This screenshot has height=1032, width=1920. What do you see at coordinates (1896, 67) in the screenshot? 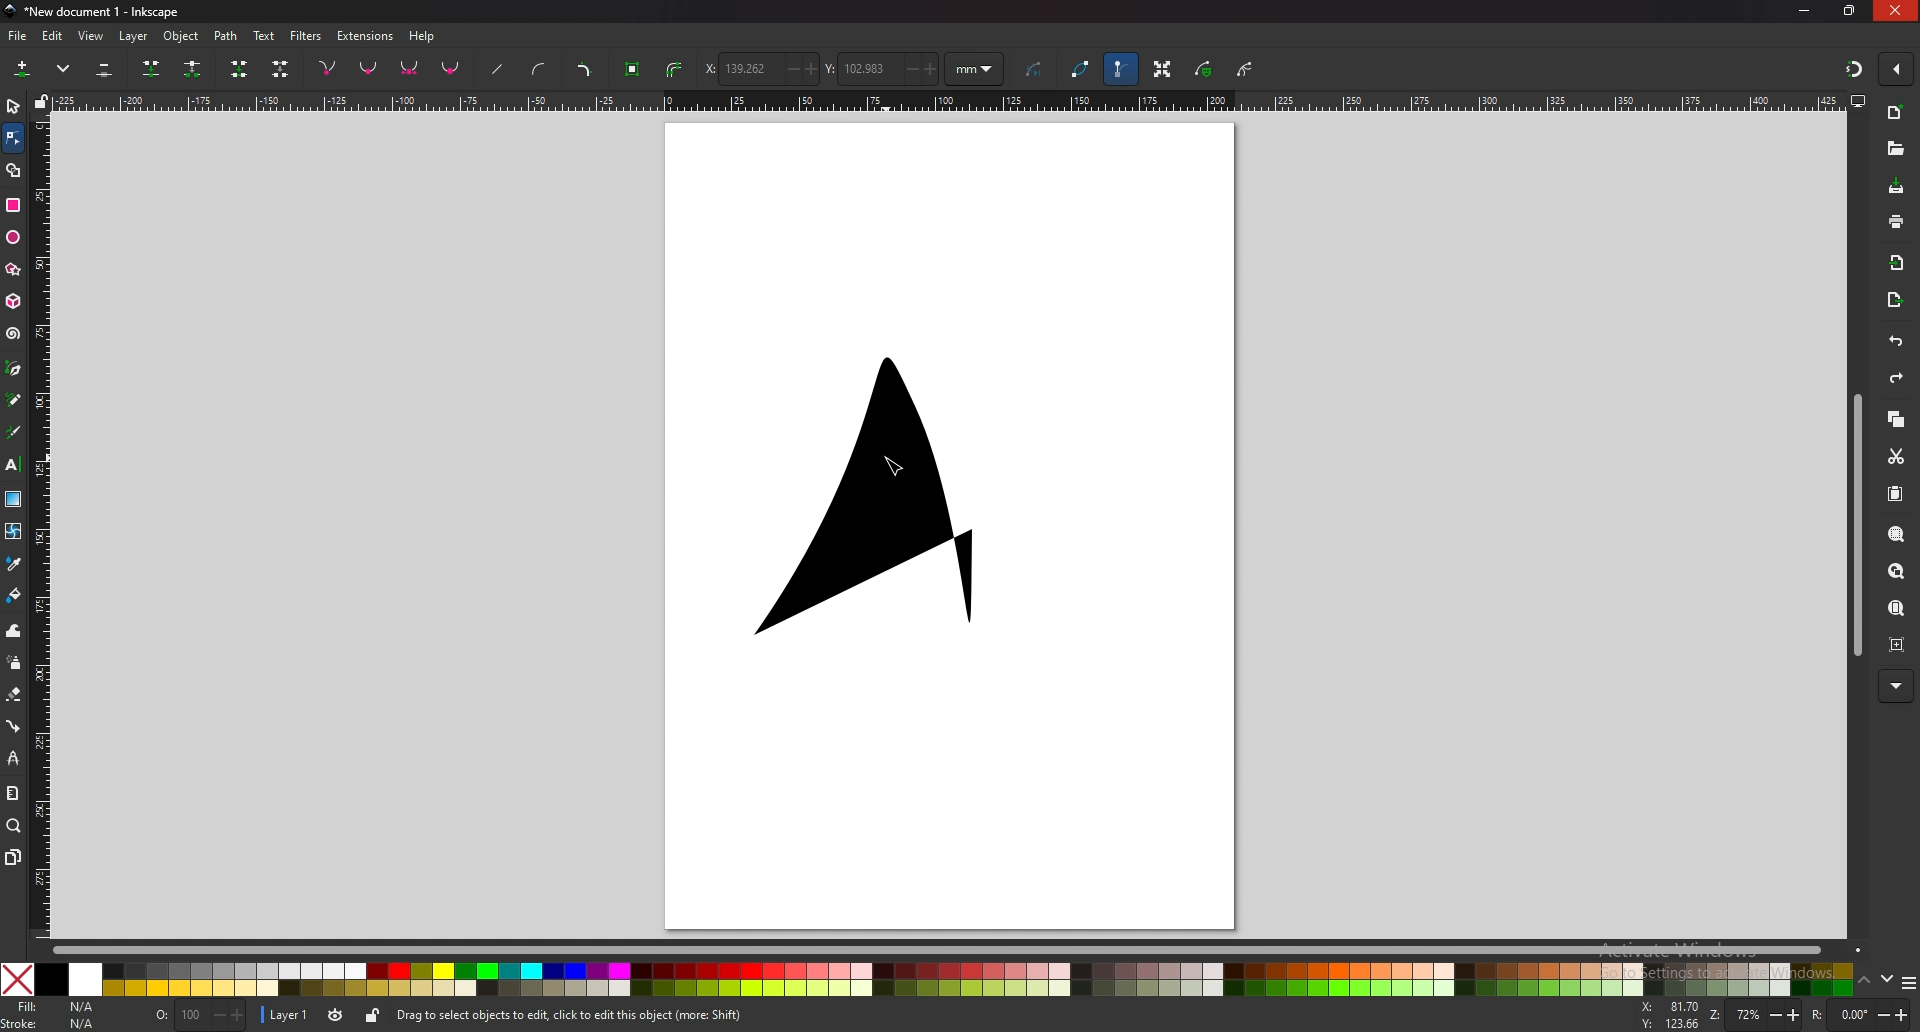
I see `enable snapping` at bounding box center [1896, 67].